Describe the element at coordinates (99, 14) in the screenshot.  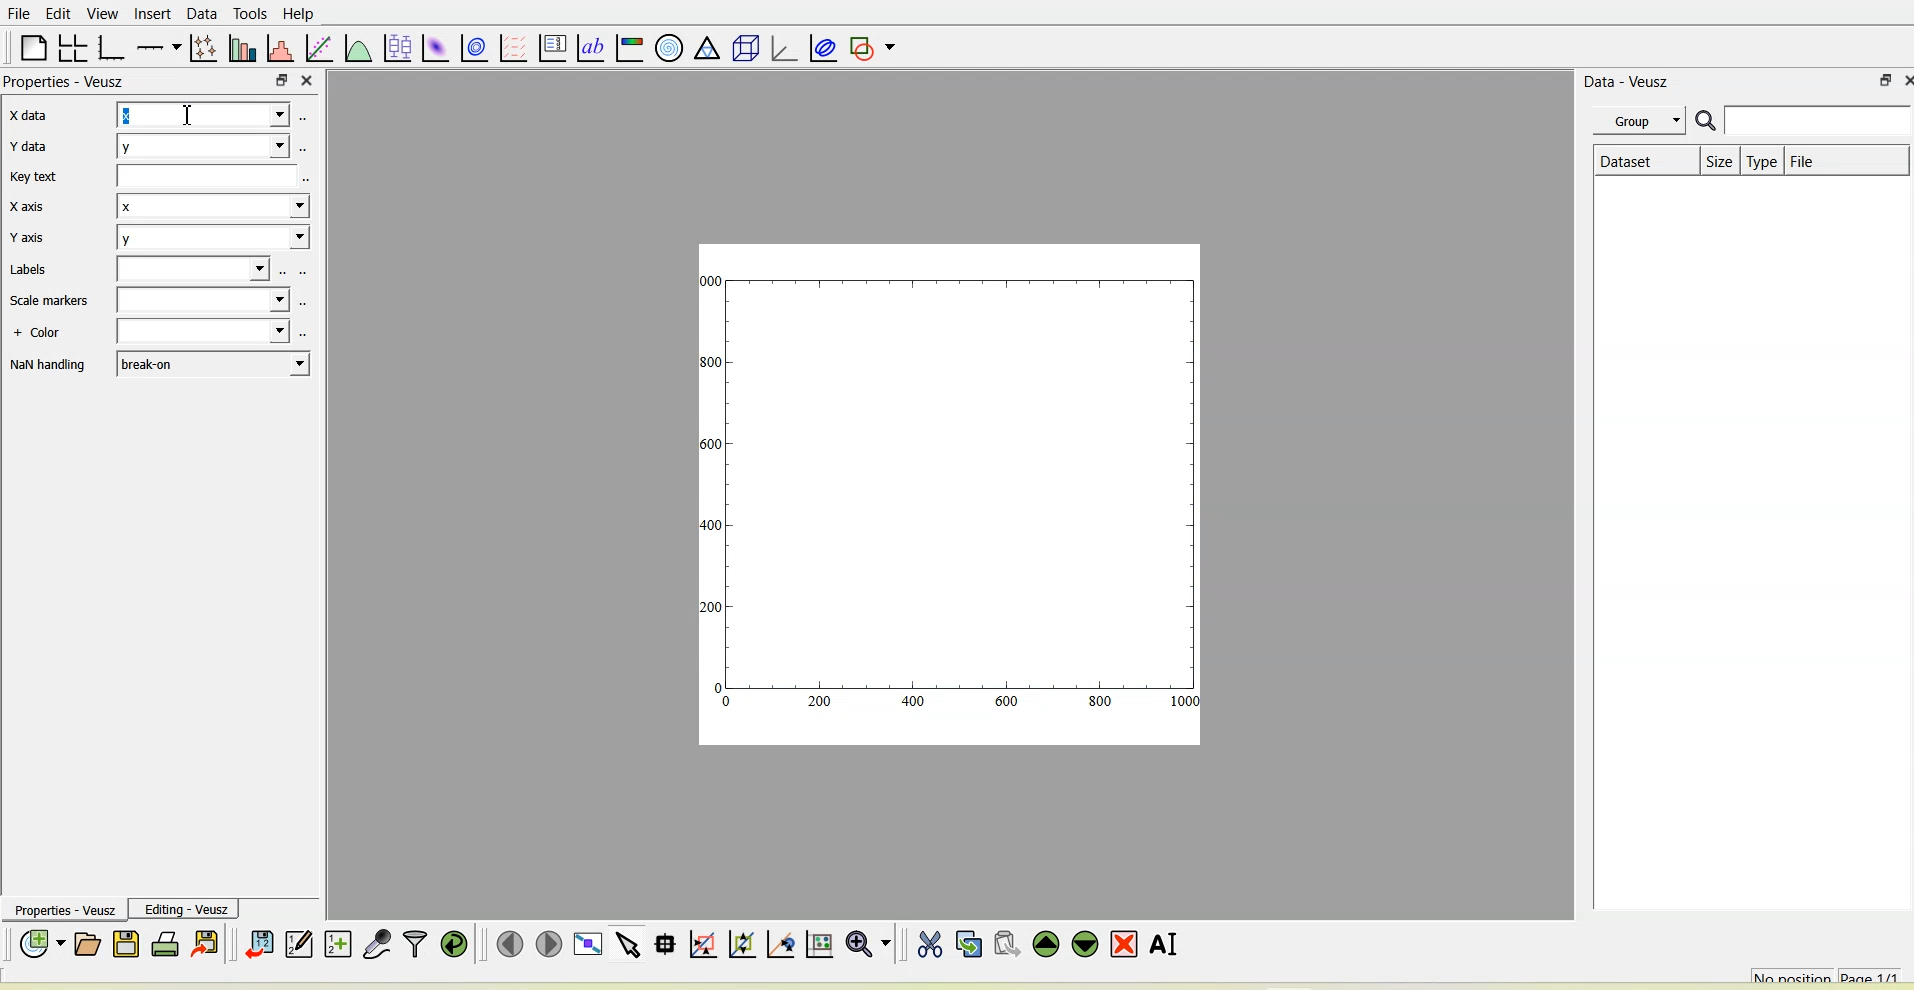
I see `View` at that location.